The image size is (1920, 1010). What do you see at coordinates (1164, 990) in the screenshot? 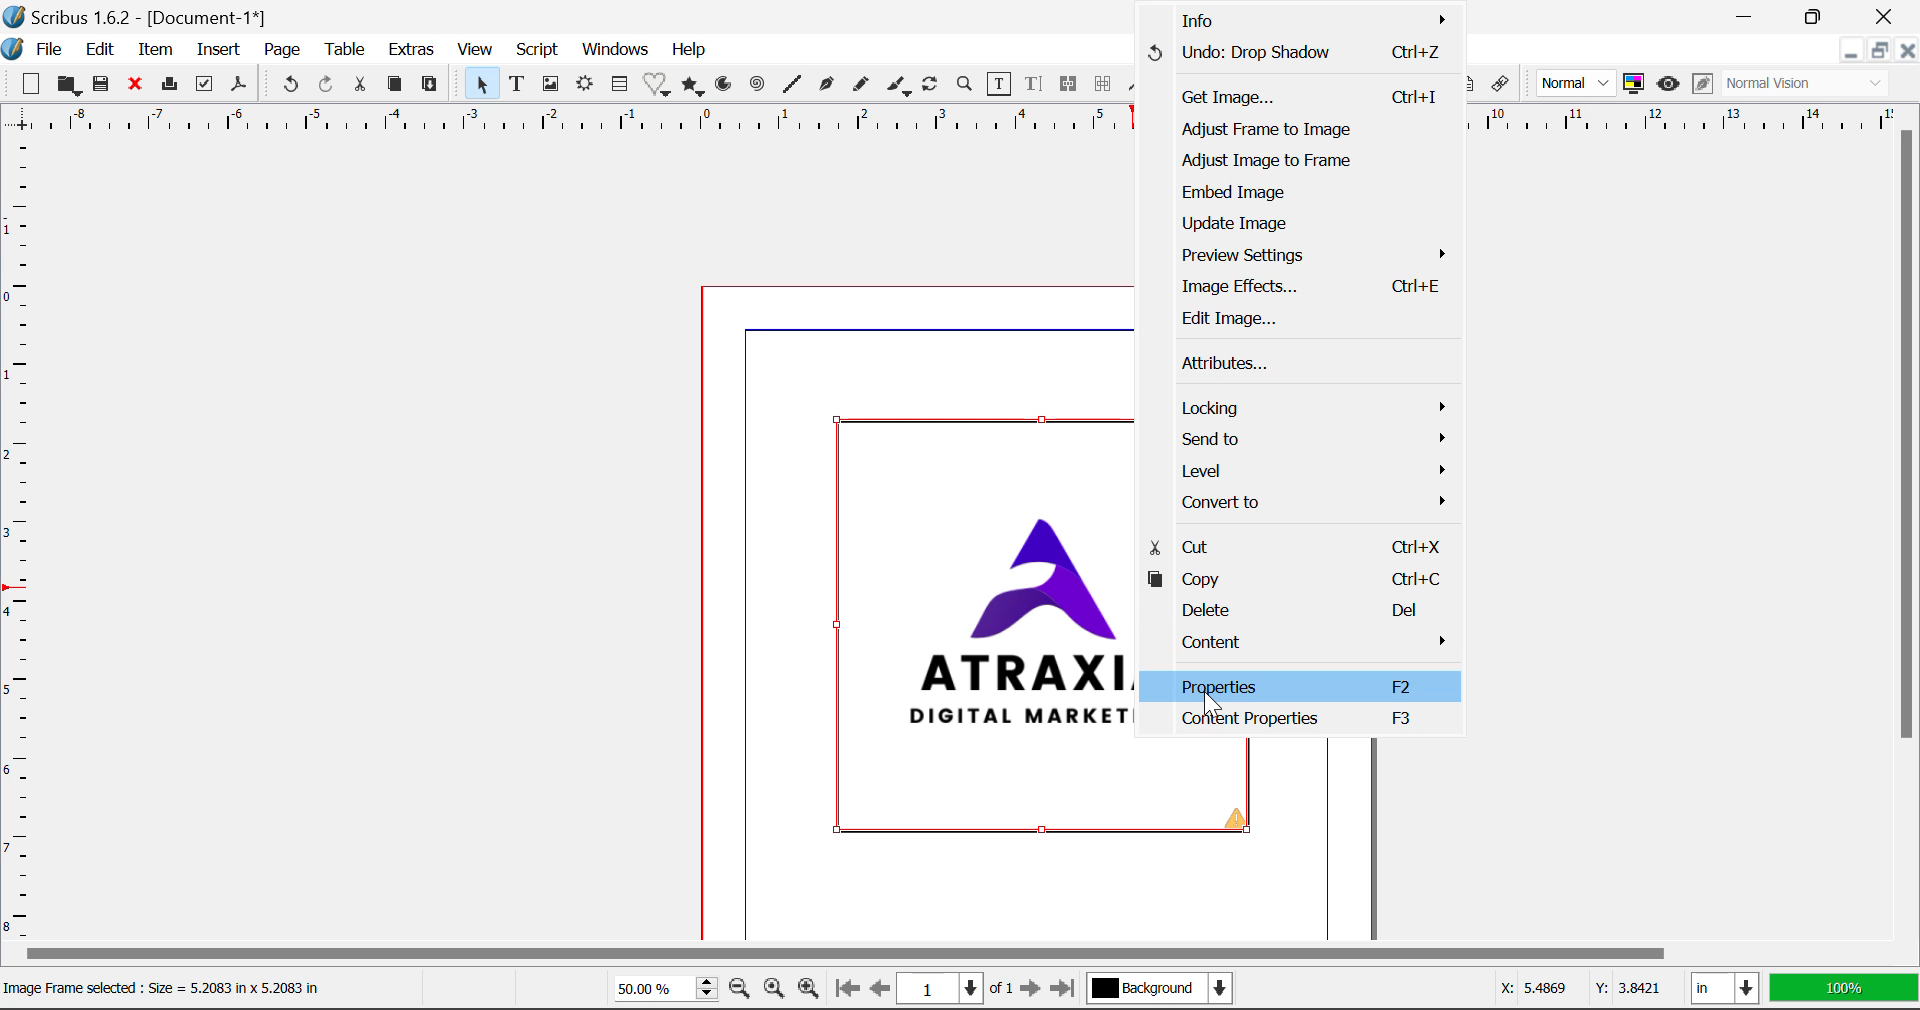
I see `Background` at bounding box center [1164, 990].